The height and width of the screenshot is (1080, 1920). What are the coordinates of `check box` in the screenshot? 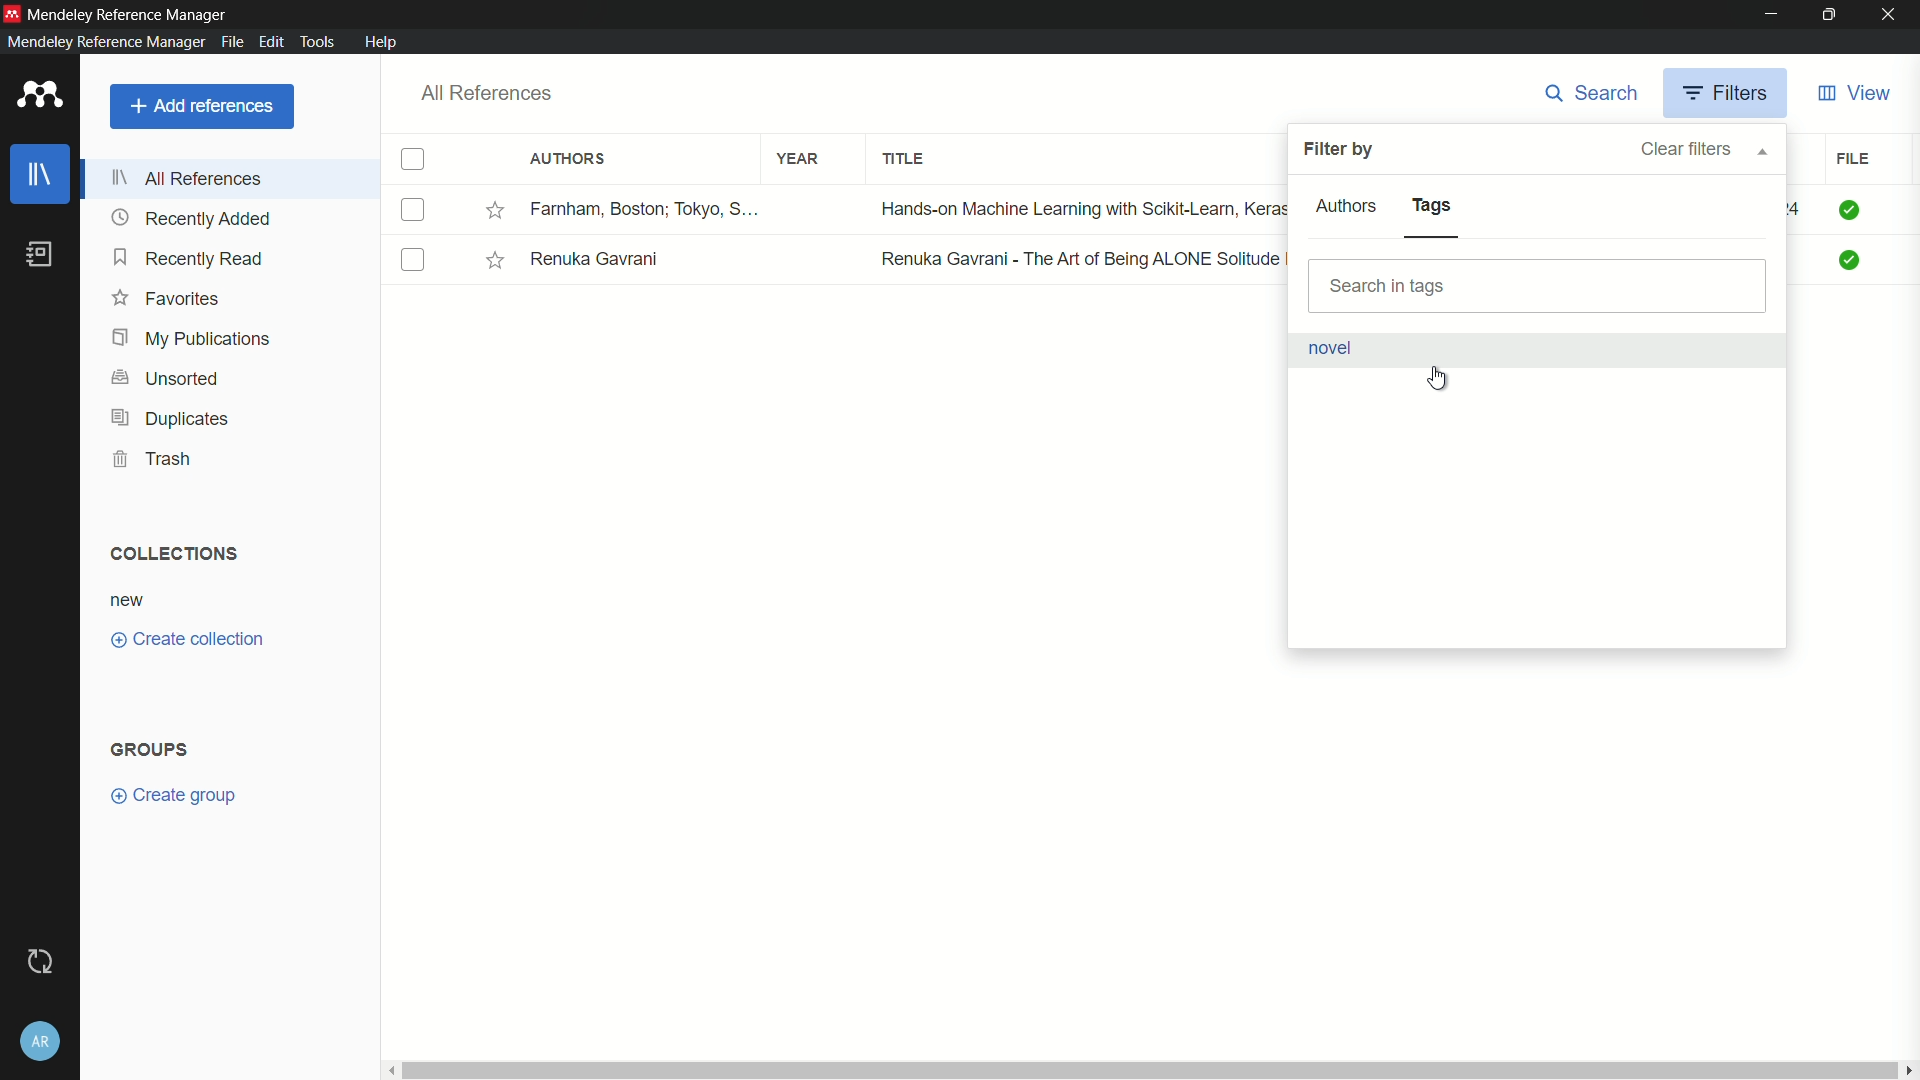 It's located at (414, 260).